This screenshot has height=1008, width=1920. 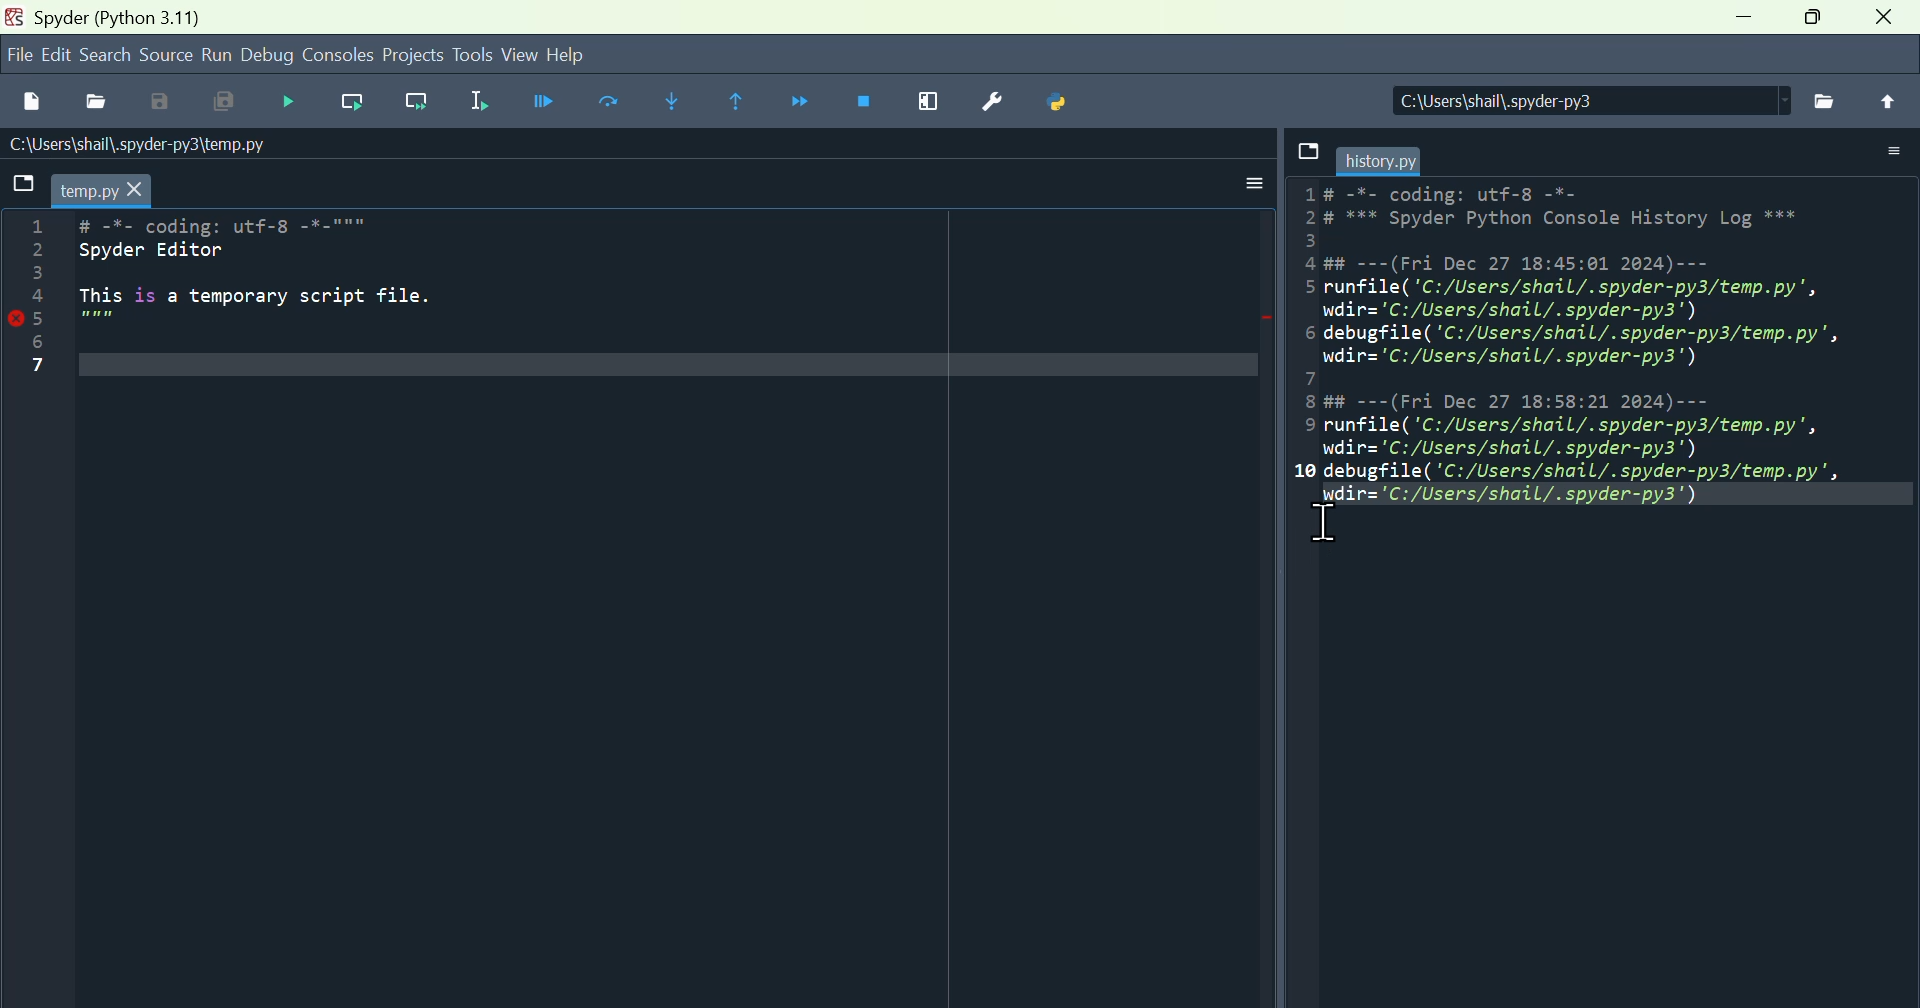 What do you see at coordinates (674, 100) in the screenshot?
I see `Step into function` at bounding box center [674, 100].